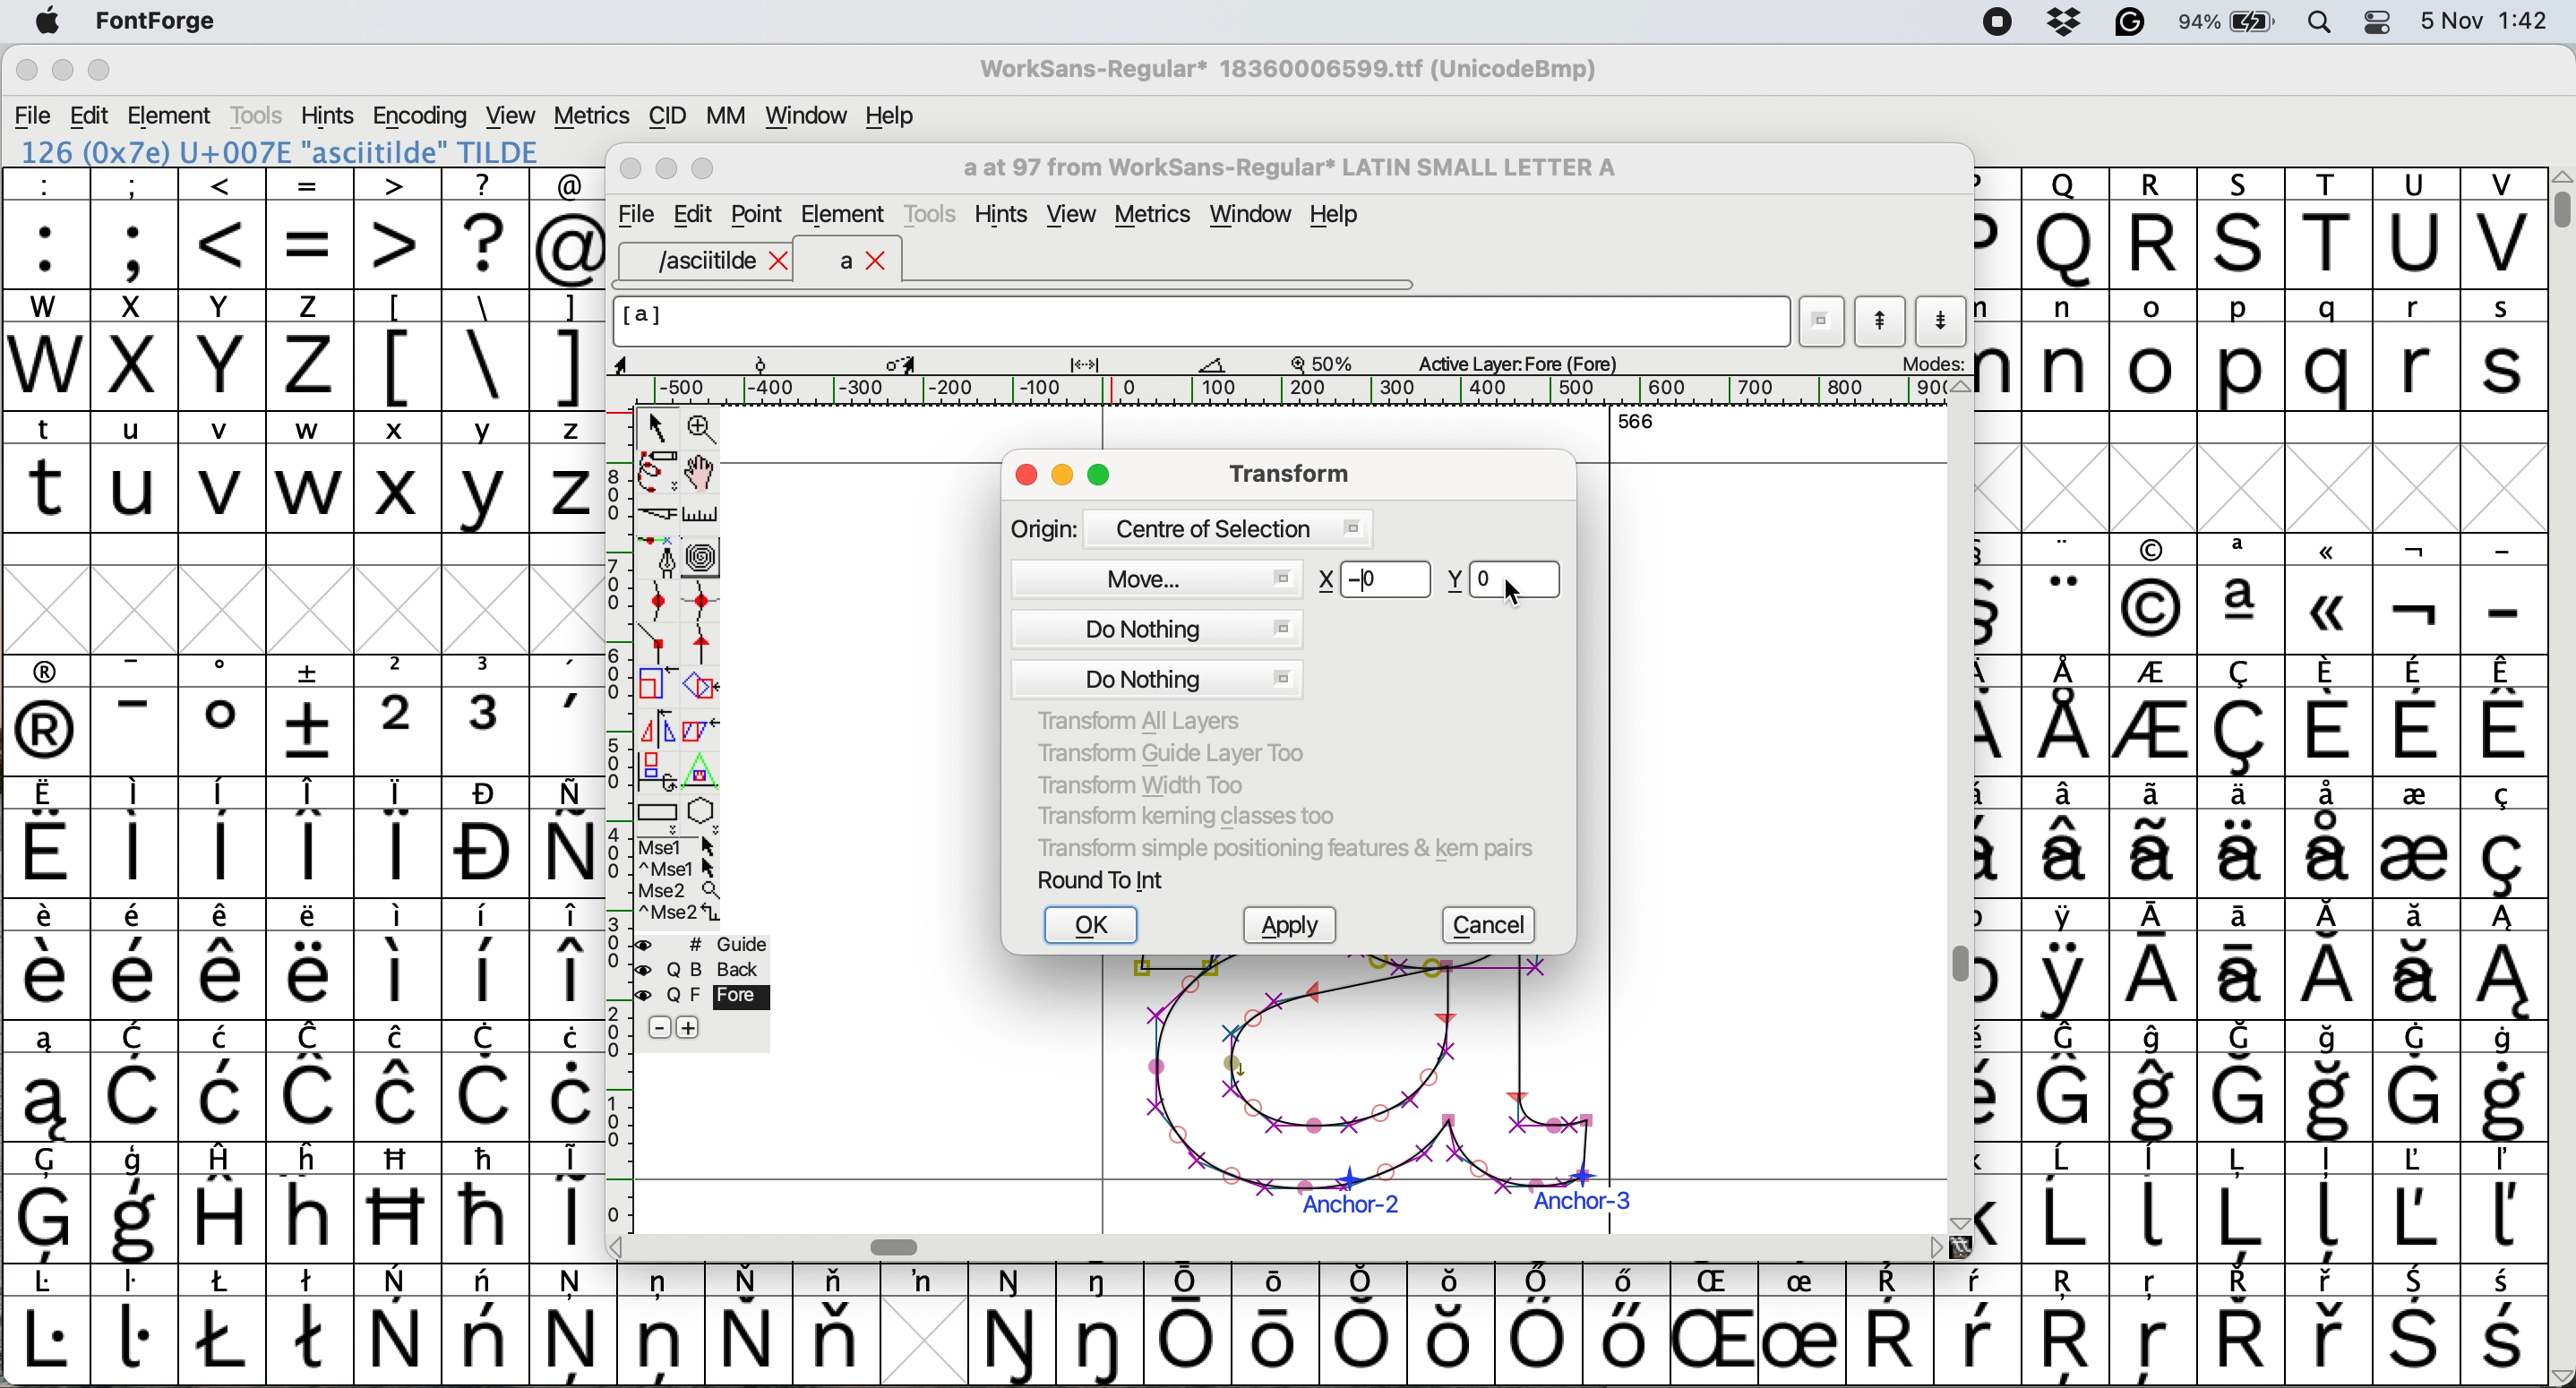  What do you see at coordinates (568, 960) in the screenshot?
I see `symbol` at bounding box center [568, 960].